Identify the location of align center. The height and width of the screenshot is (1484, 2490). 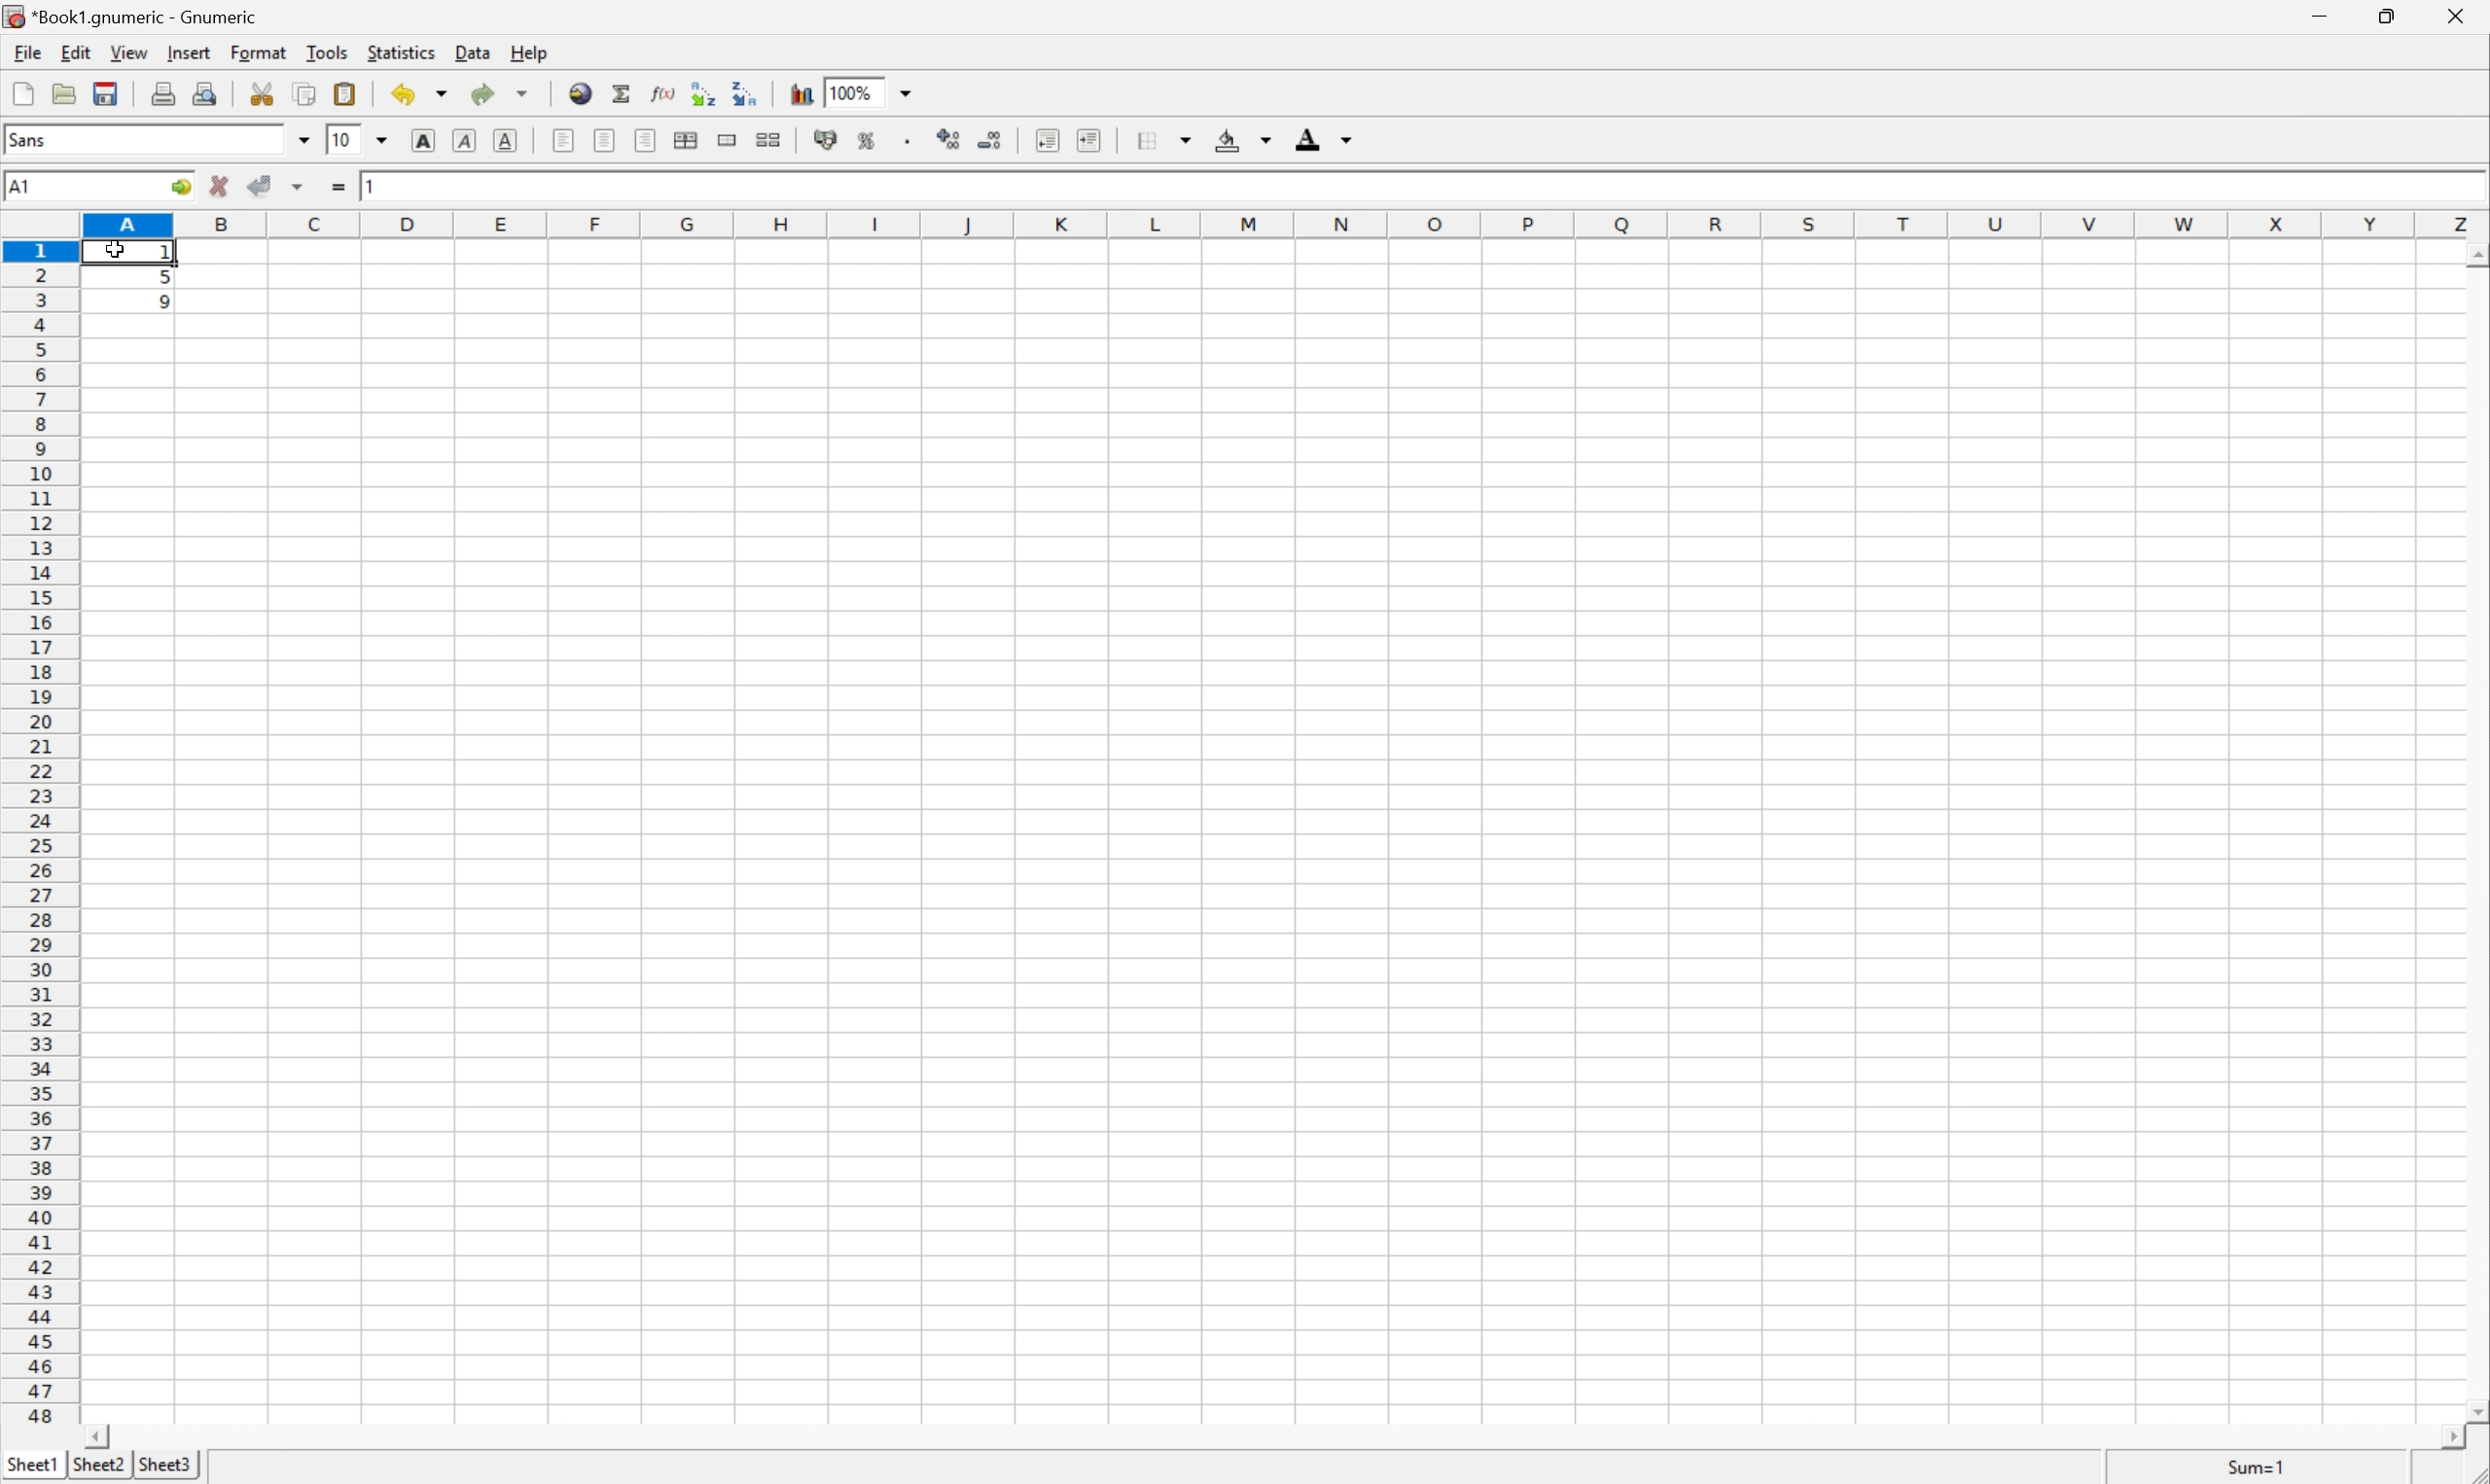
(606, 139).